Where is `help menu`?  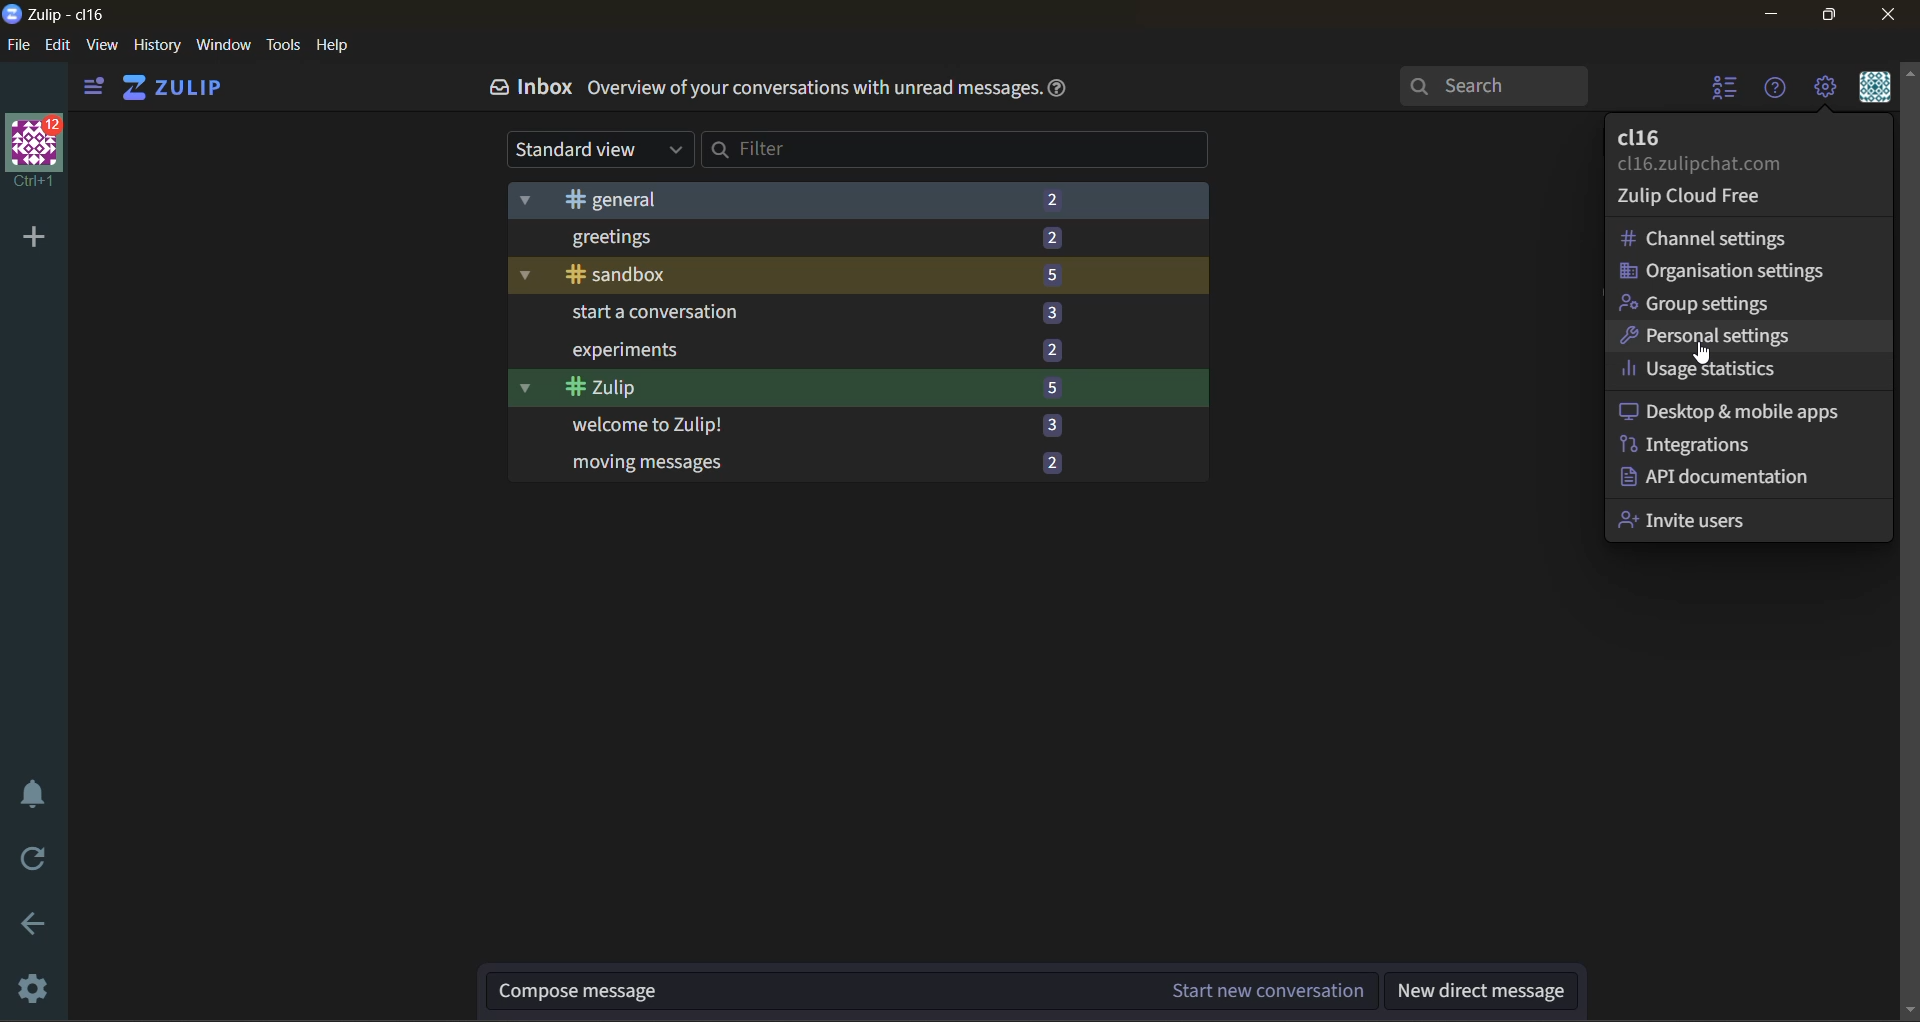 help menu is located at coordinates (1781, 96).